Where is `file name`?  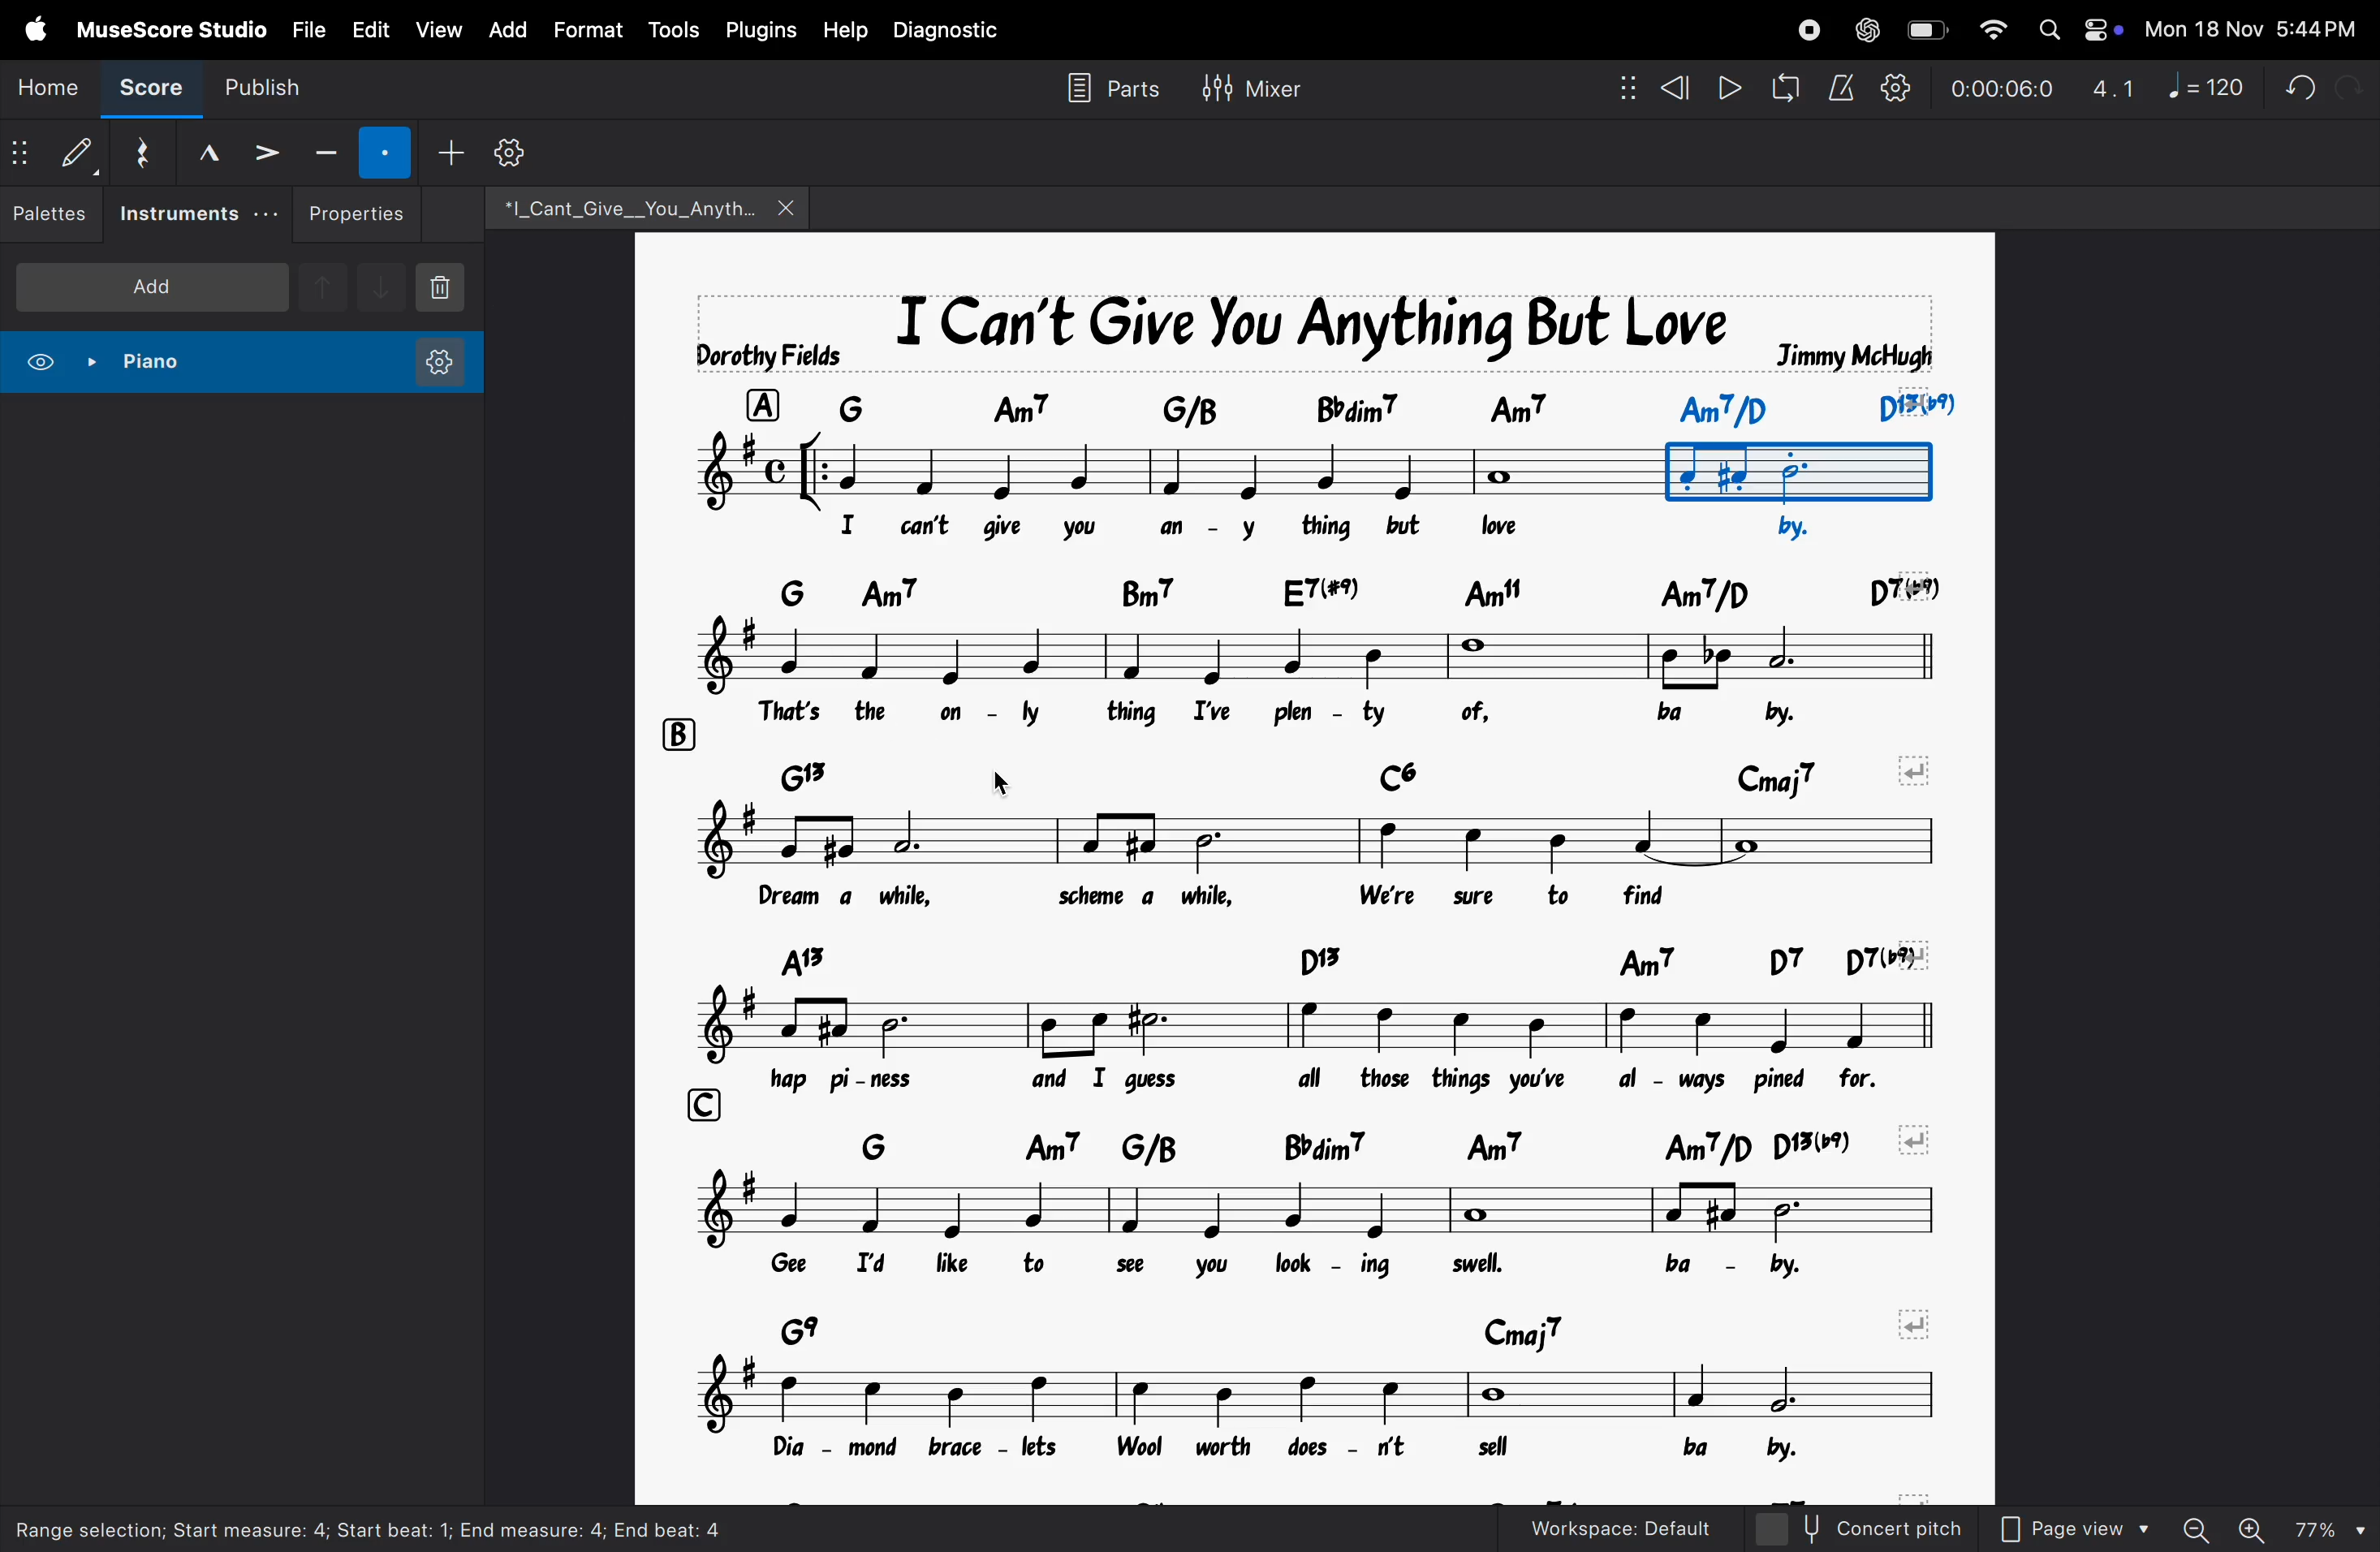
file name is located at coordinates (645, 212).